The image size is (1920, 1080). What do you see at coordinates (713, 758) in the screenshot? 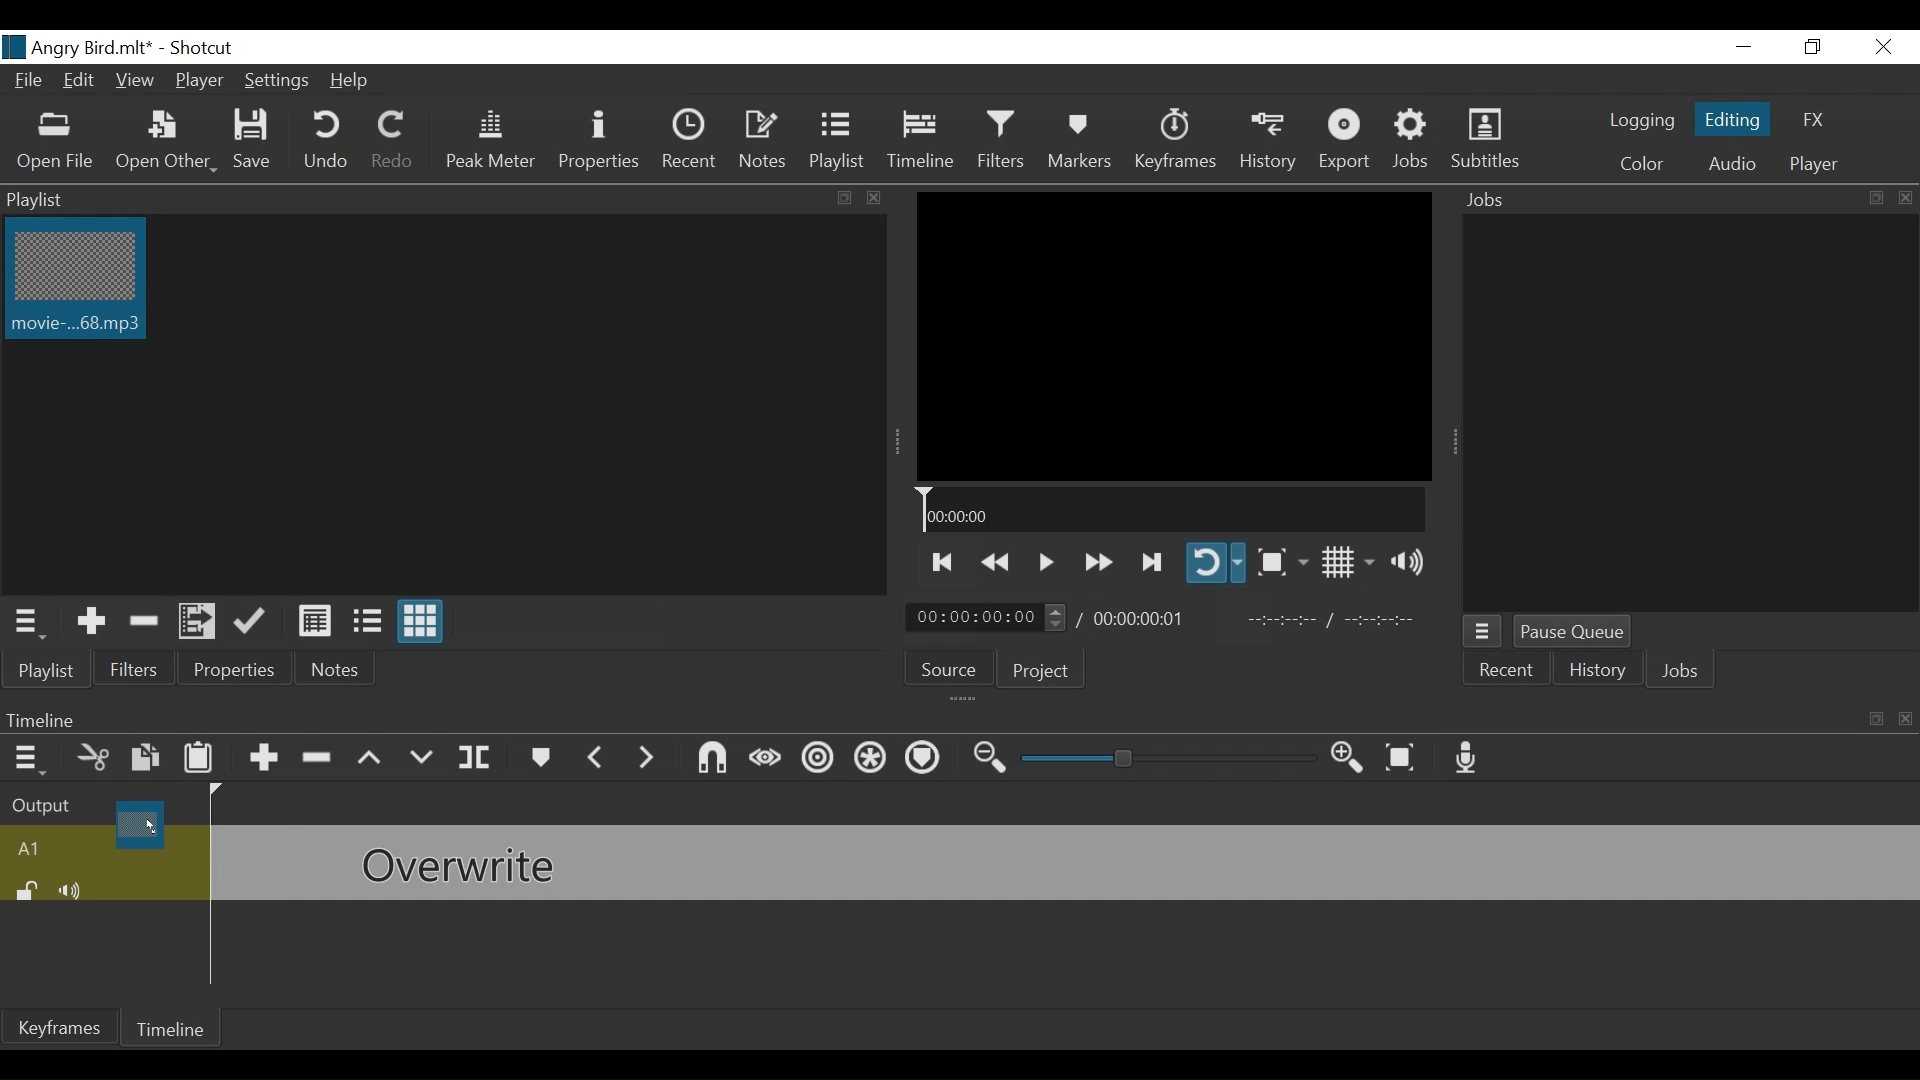
I see `Snap` at bounding box center [713, 758].